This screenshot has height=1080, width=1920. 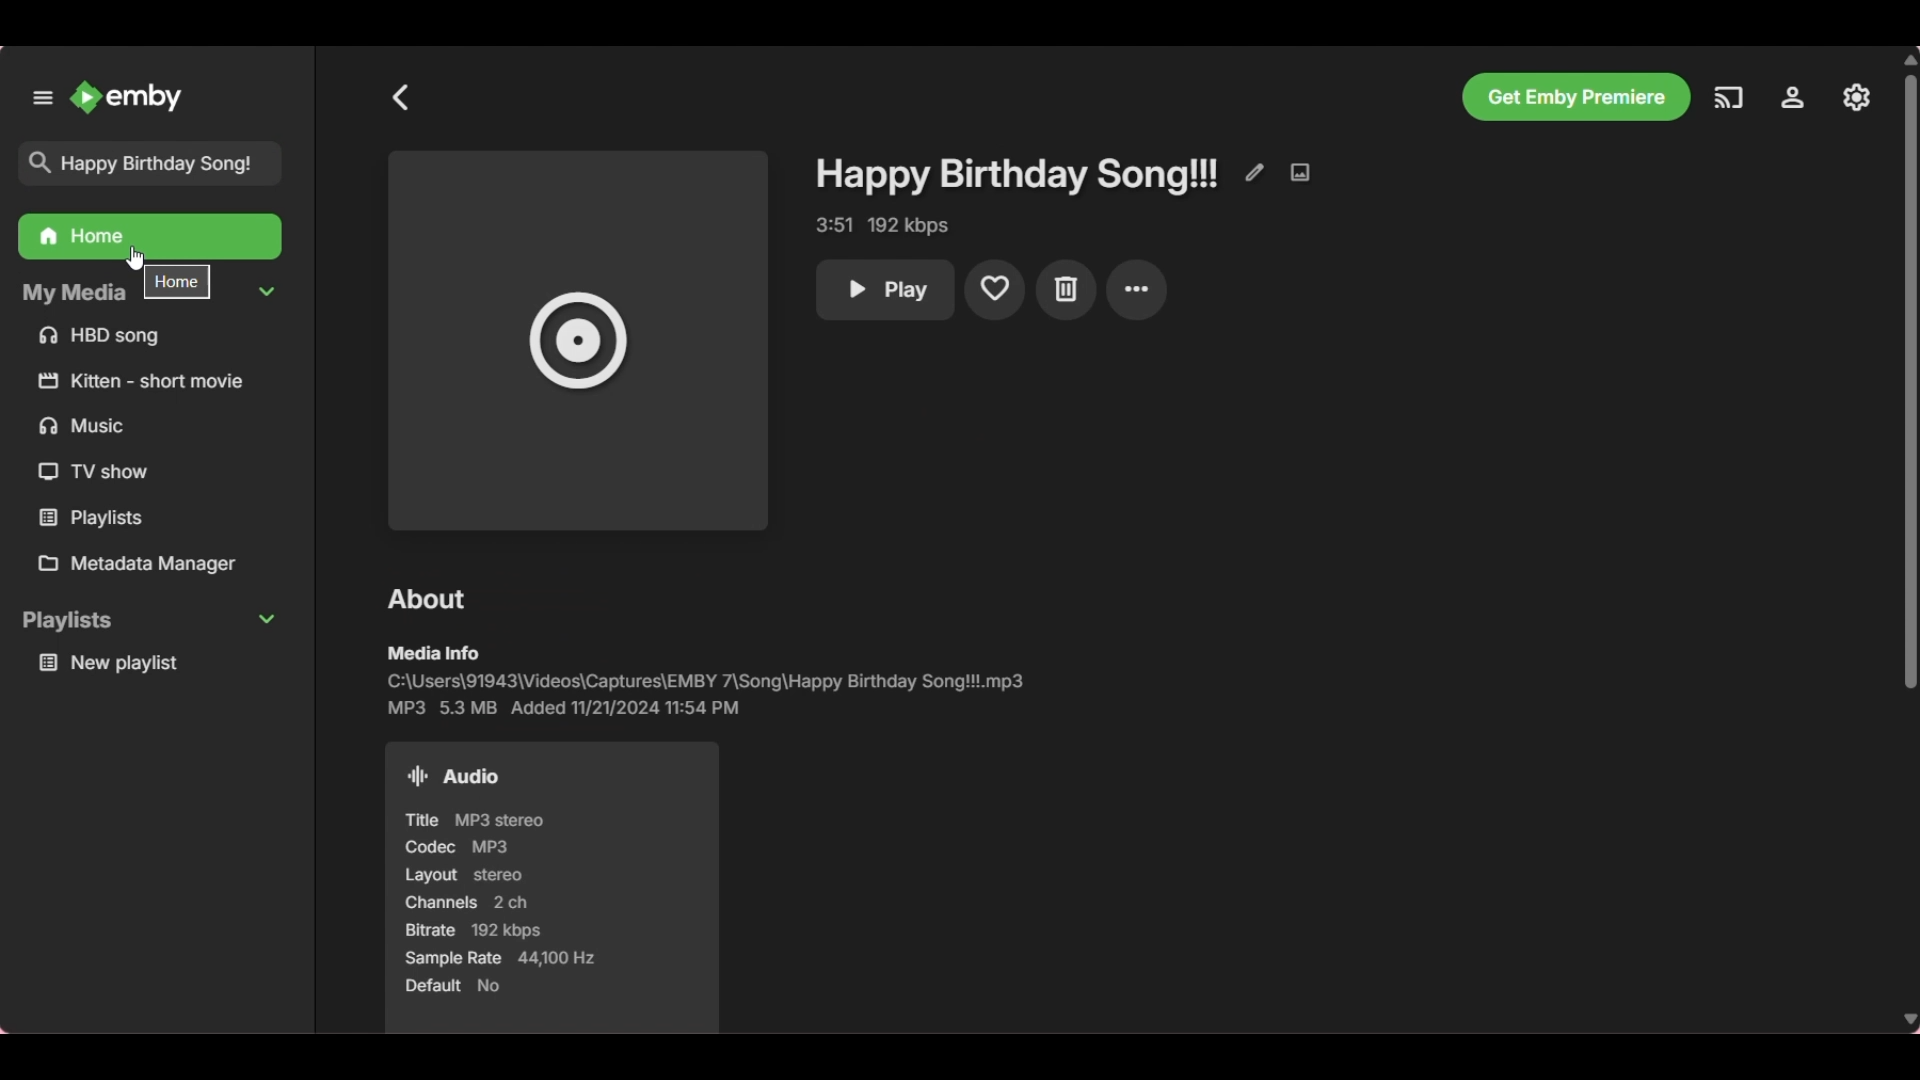 What do you see at coordinates (1858, 98) in the screenshot?
I see `Settings` at bounding box center [1858, 98].